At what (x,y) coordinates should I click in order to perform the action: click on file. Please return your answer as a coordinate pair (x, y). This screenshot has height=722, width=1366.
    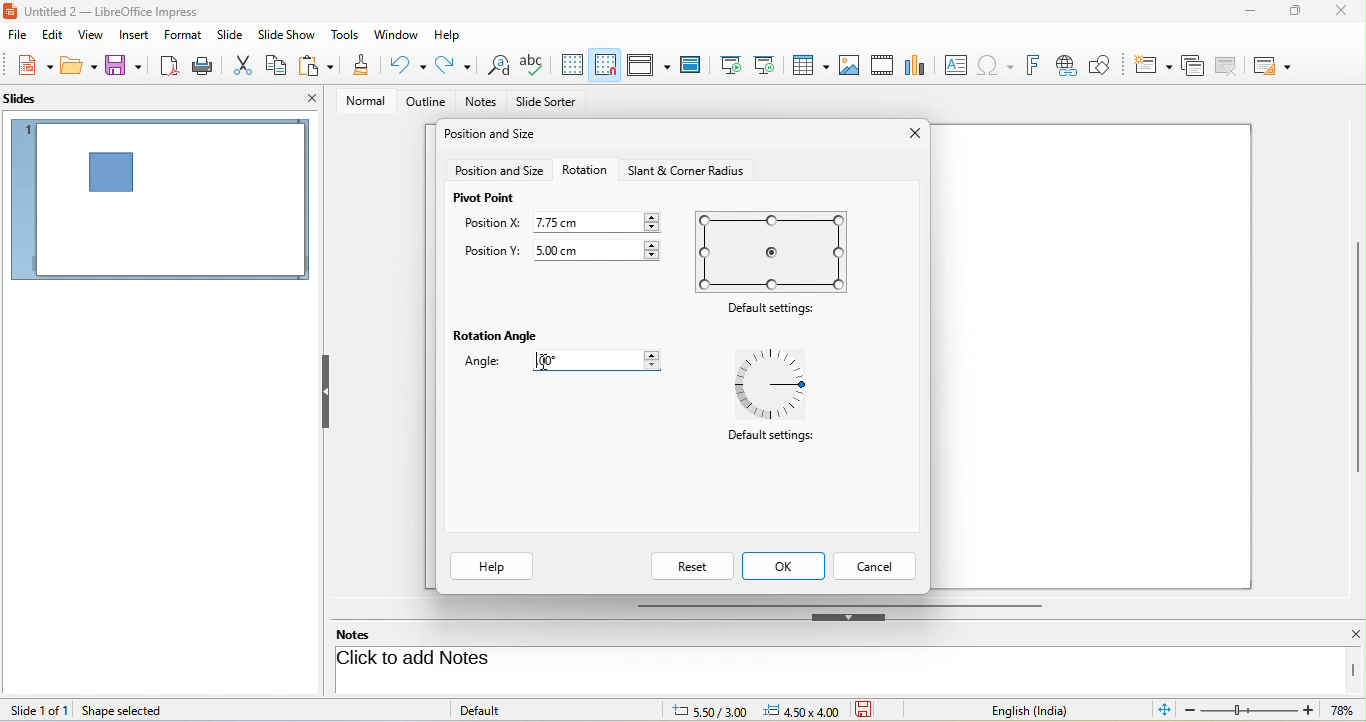
    Looking at the image, I should click on (18, 36).